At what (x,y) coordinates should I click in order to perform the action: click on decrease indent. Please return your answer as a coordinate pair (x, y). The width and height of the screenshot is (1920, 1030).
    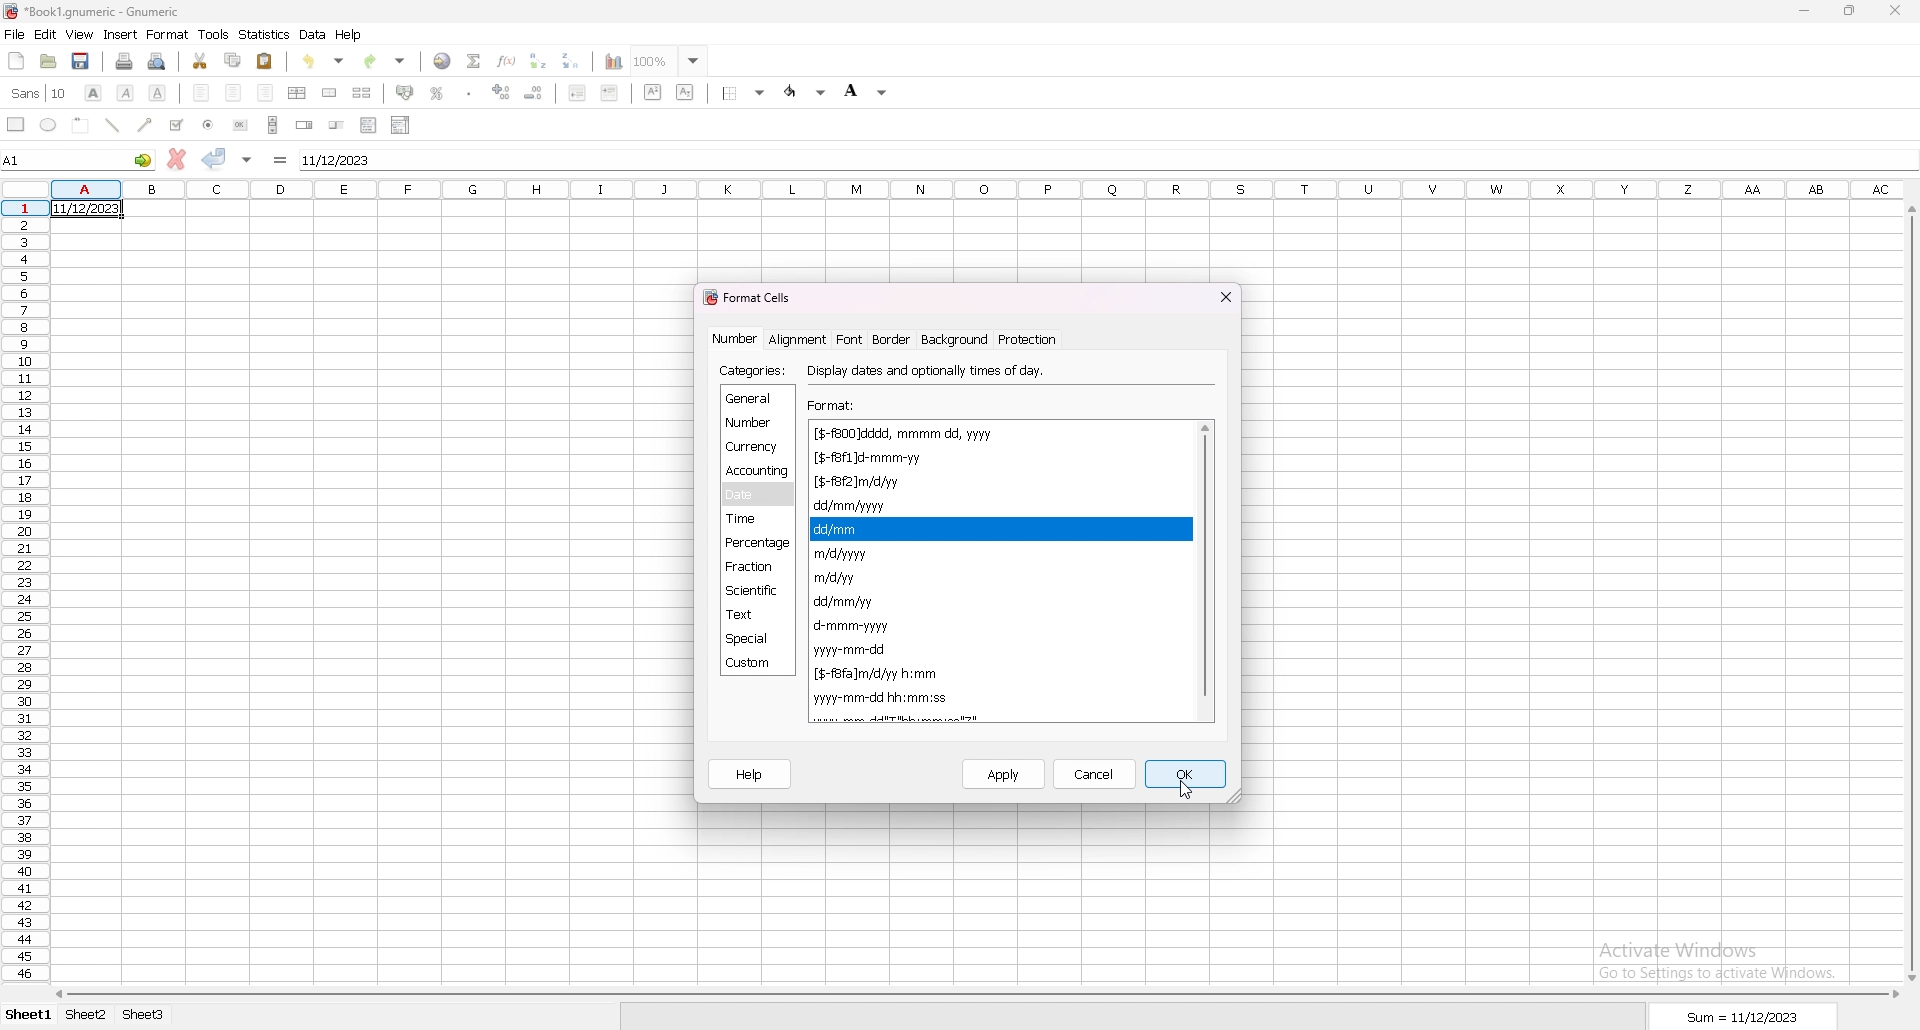
    Looking at the image, I should click on (533, 93).